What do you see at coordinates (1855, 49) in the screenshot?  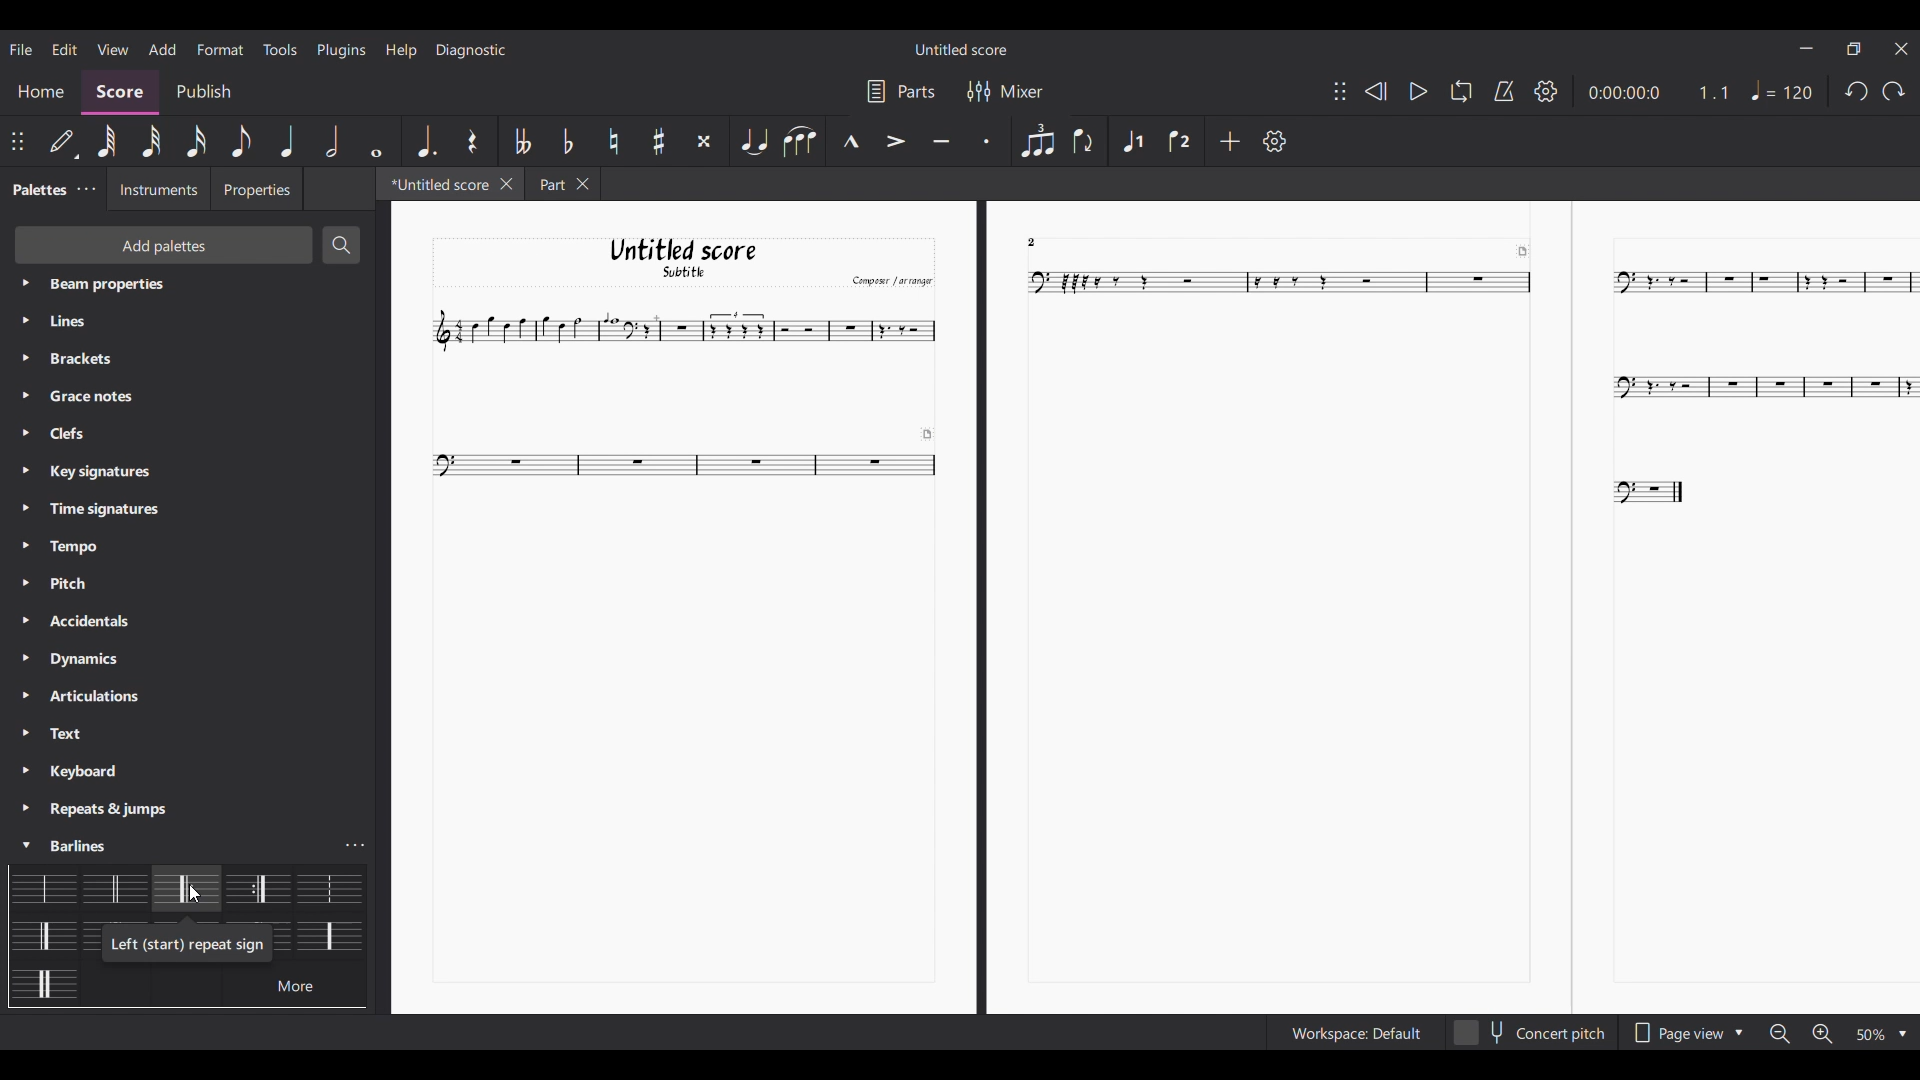 I see `Show in smaller tab` at bounding box center [1855, 49].